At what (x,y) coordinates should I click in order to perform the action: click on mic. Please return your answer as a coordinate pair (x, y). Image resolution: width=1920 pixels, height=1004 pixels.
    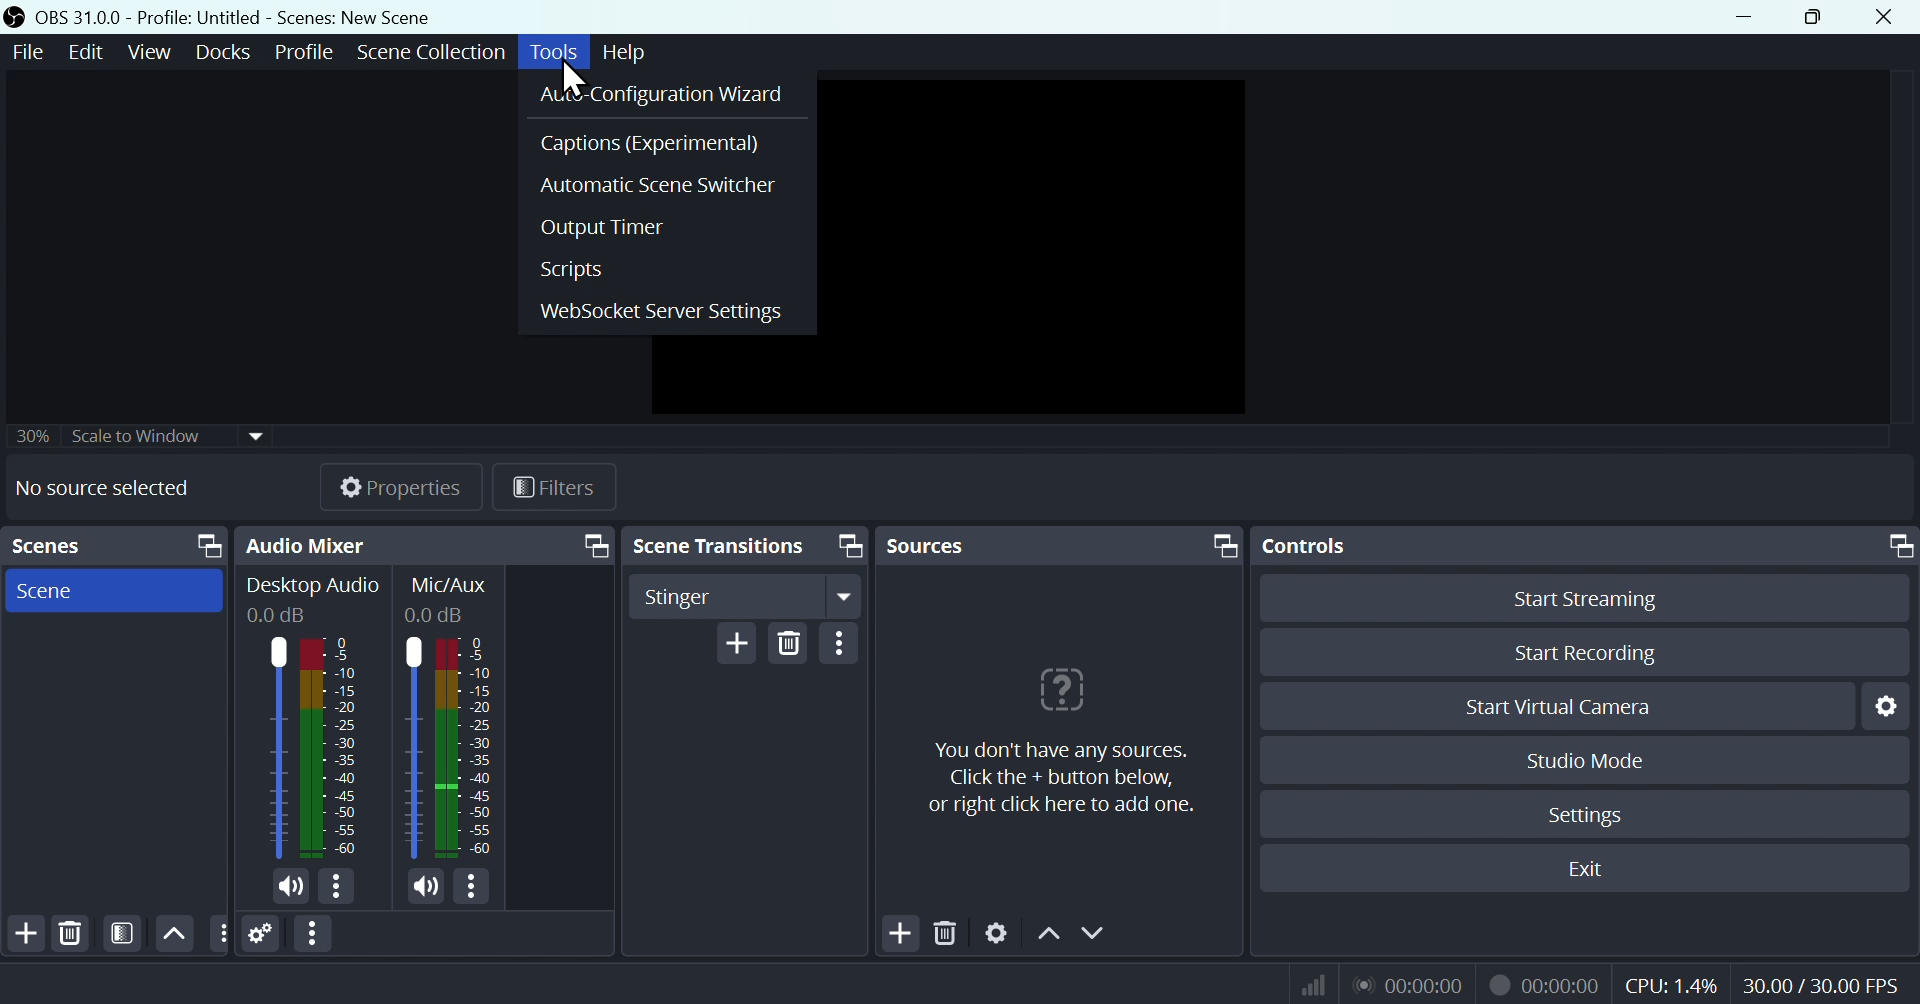
    Looking at the image, I should click on (291, 887).